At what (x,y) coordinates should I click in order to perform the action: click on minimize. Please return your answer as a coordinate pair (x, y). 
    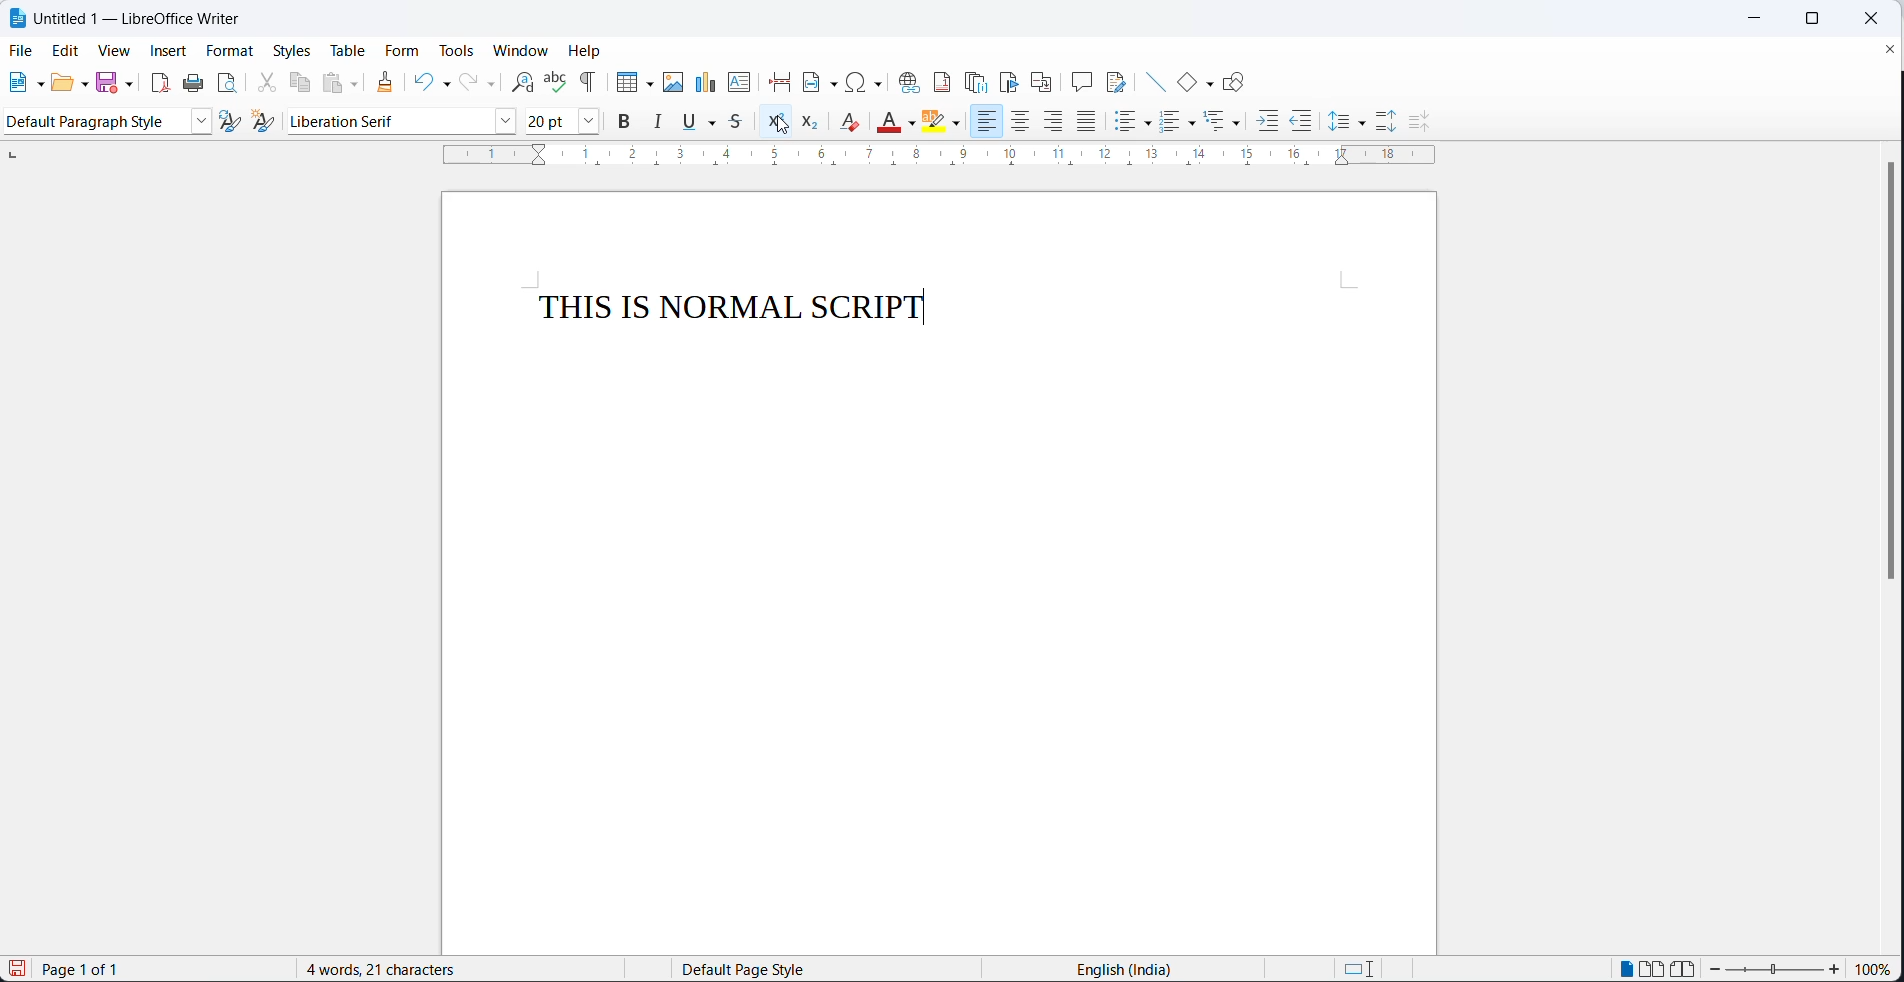
    Looking at the image, I should click on (1756, 19).